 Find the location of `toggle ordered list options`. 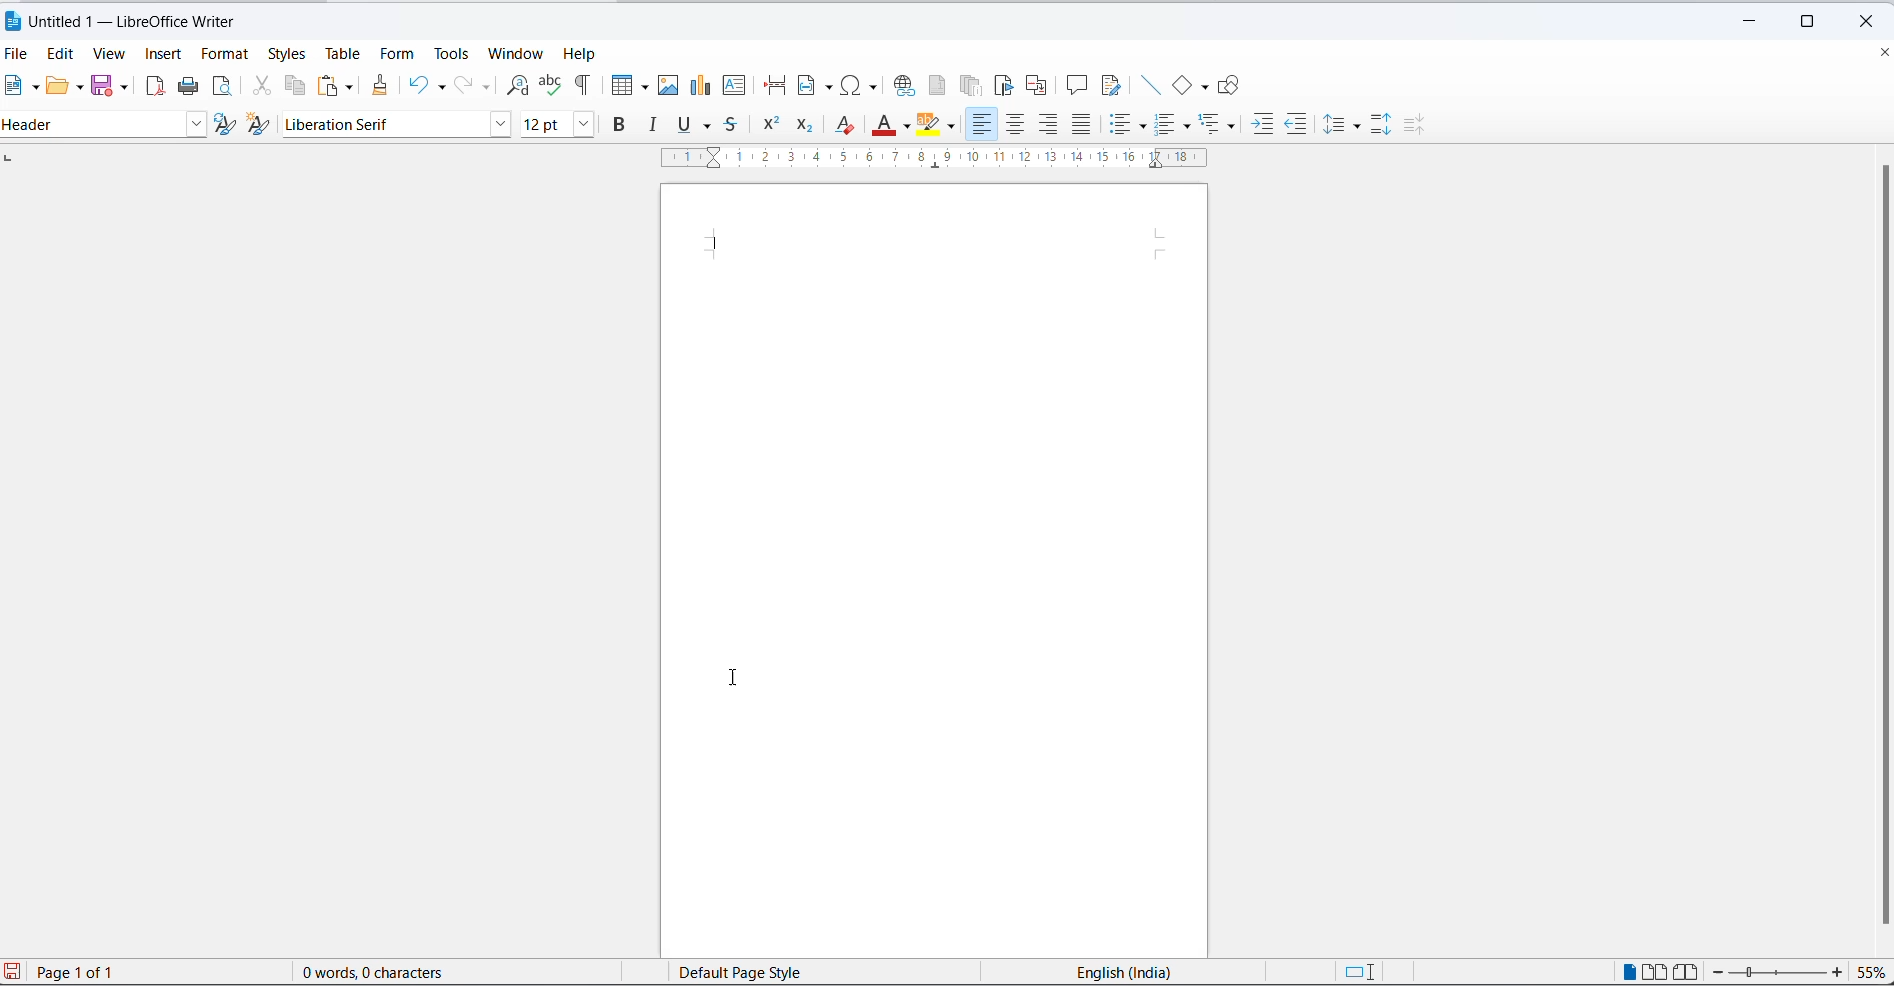

toggle ordered list options is located at coordinates (1187, 125).